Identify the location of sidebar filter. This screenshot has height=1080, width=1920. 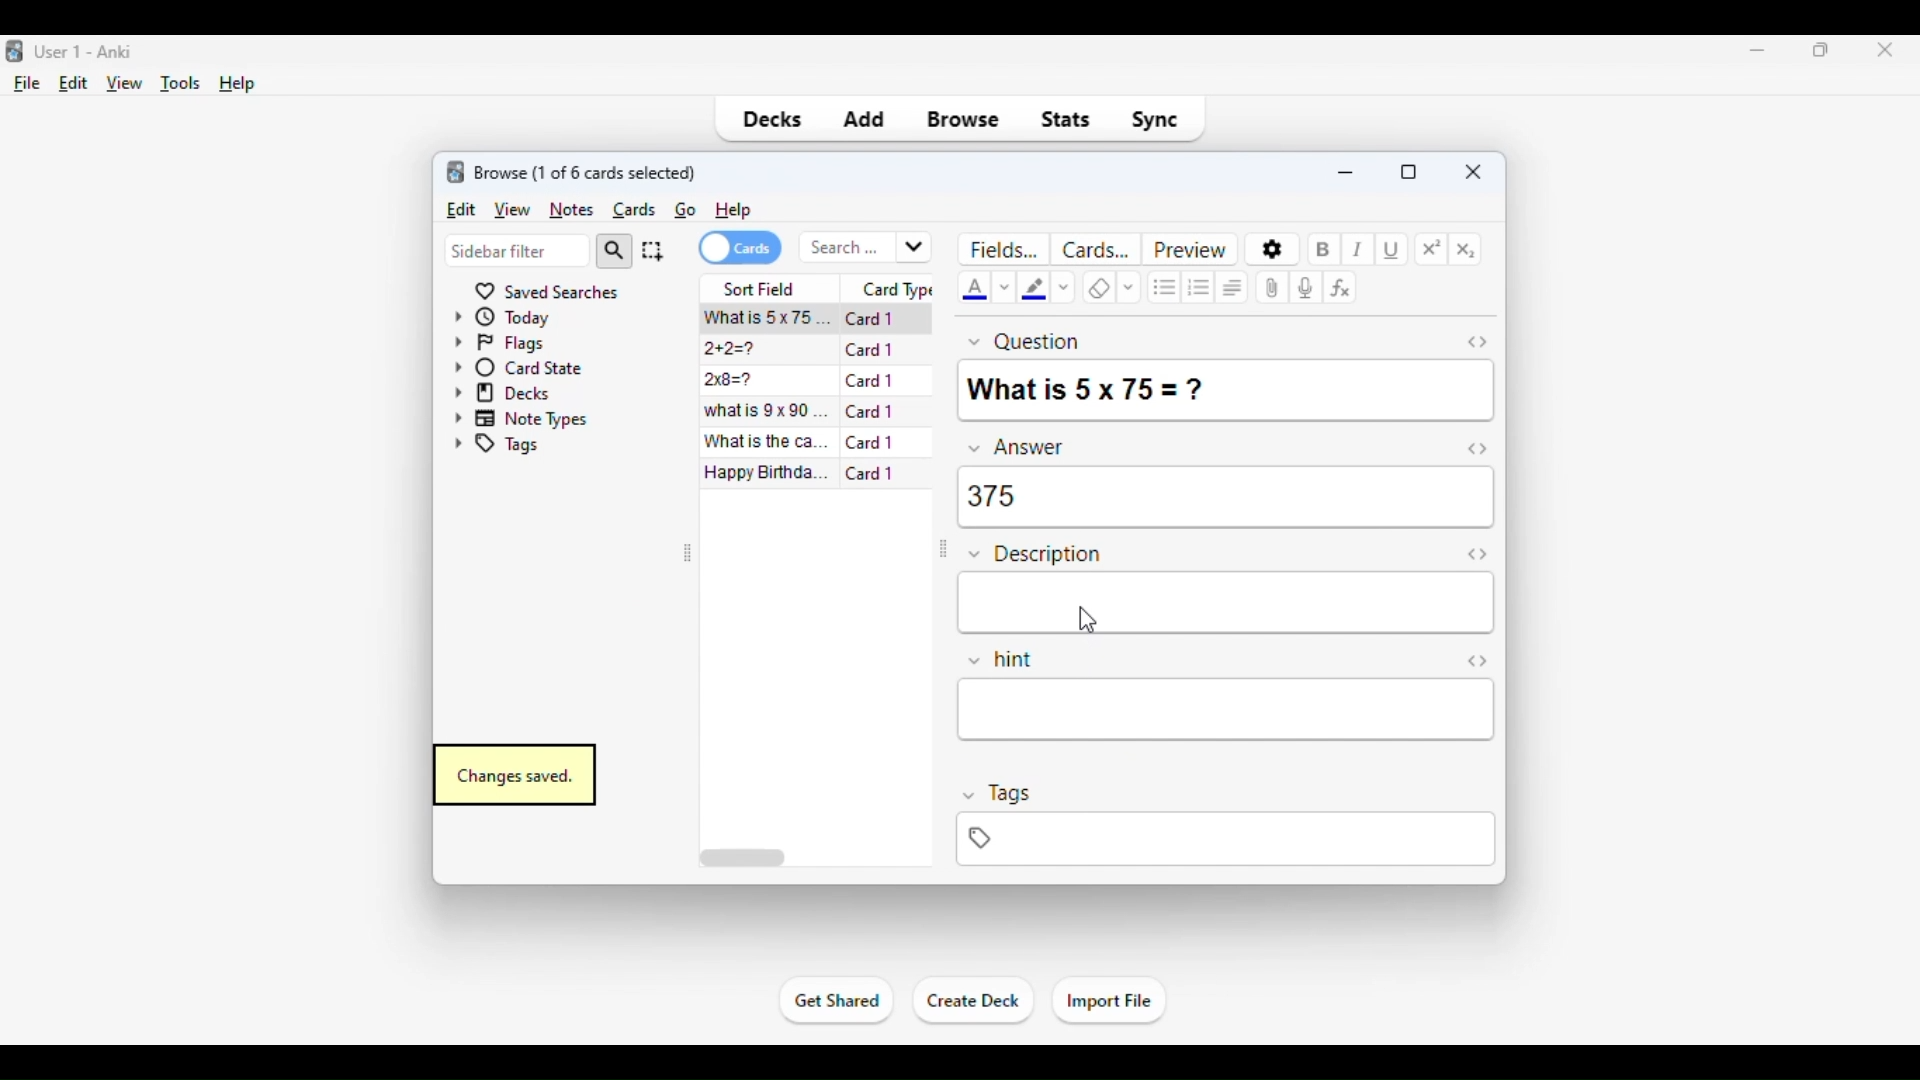
(517, 251).